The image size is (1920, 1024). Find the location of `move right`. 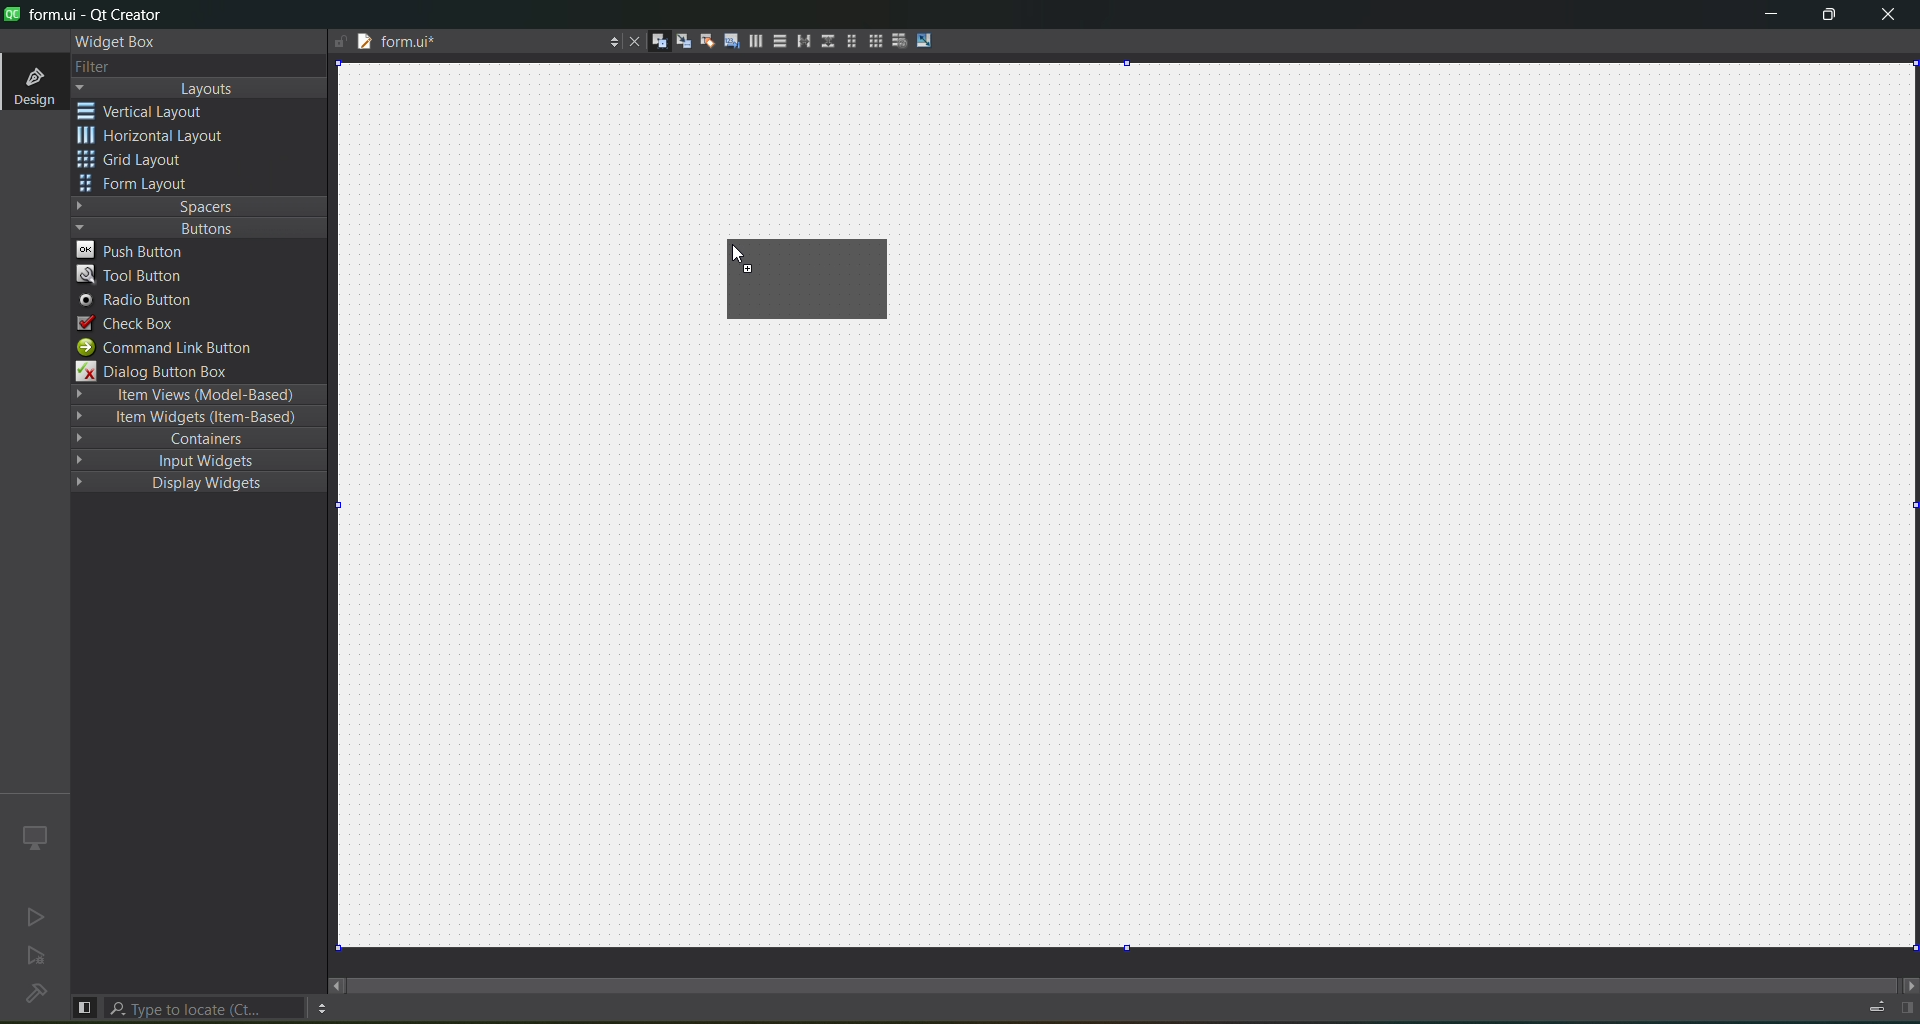

move right is located at coordinates (1906, 983).